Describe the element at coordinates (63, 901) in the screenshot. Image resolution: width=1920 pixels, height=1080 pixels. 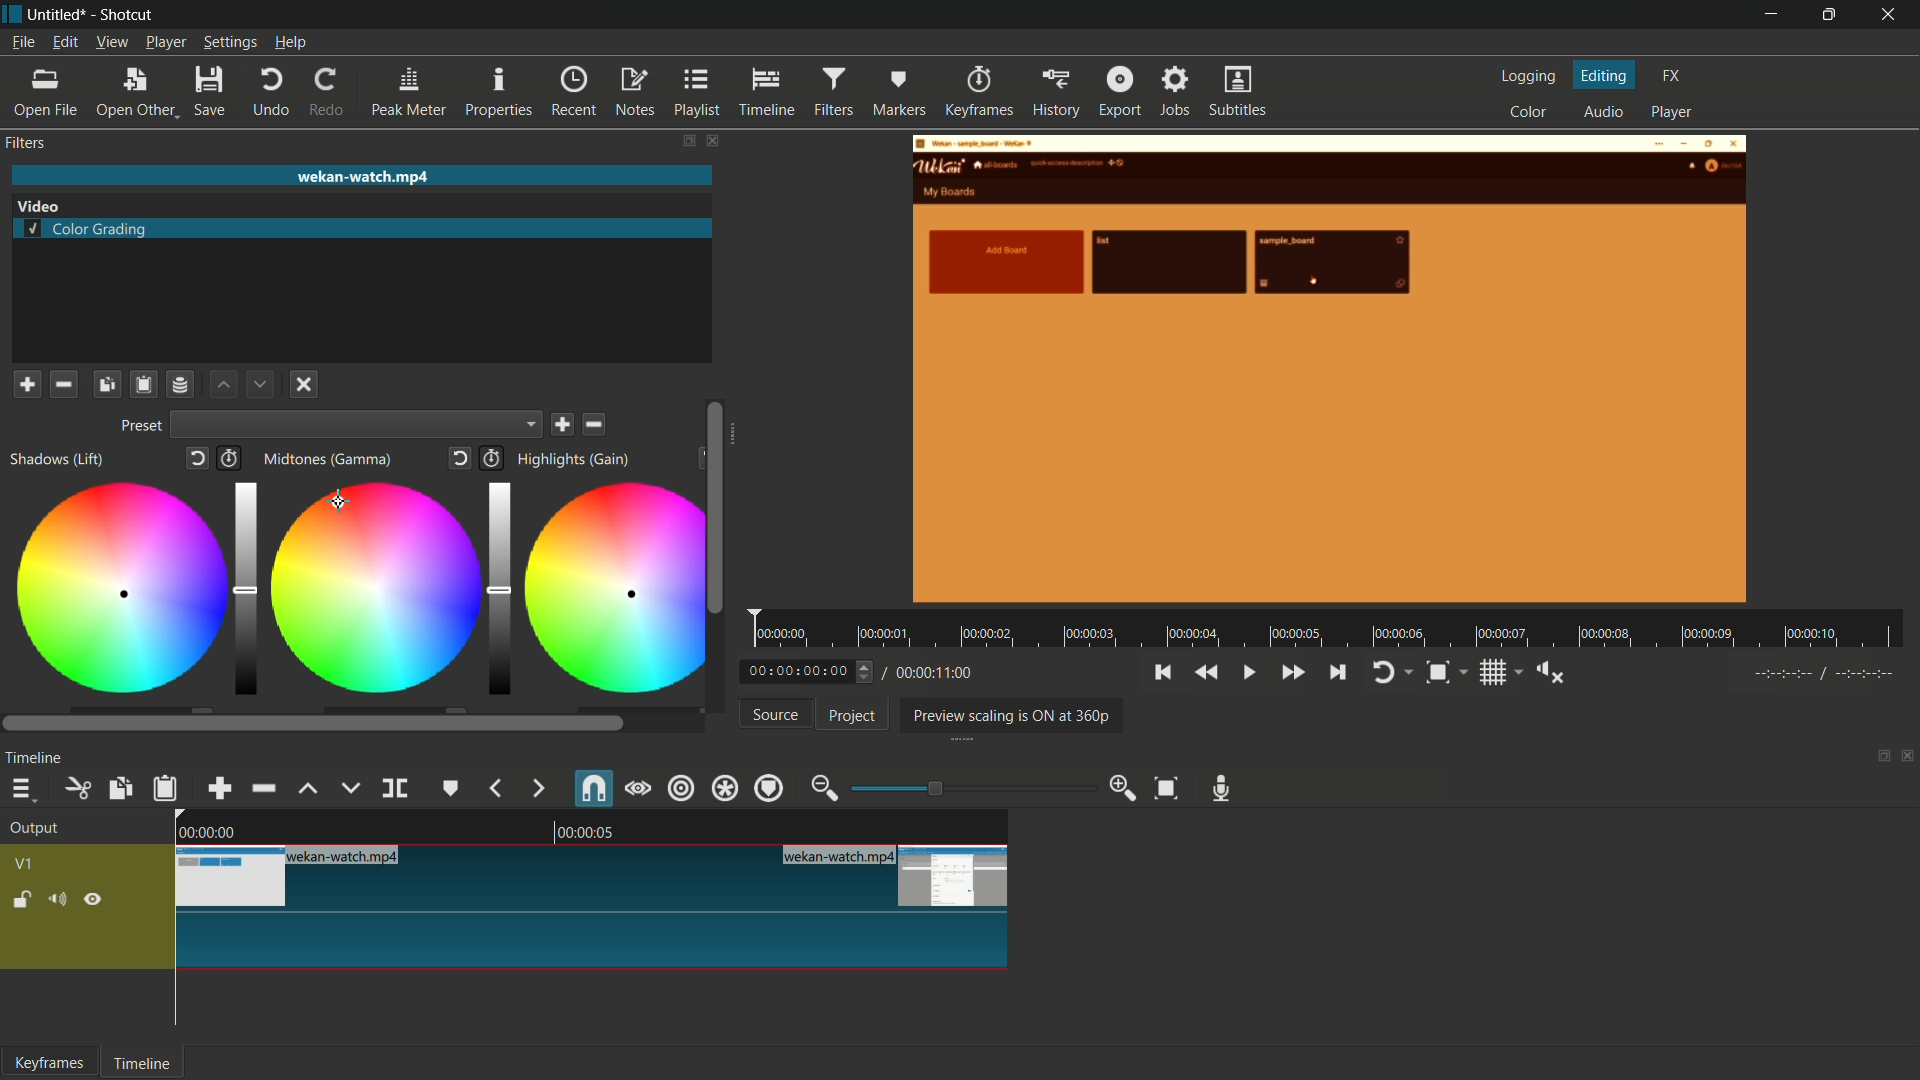
I see `mute` at that location.